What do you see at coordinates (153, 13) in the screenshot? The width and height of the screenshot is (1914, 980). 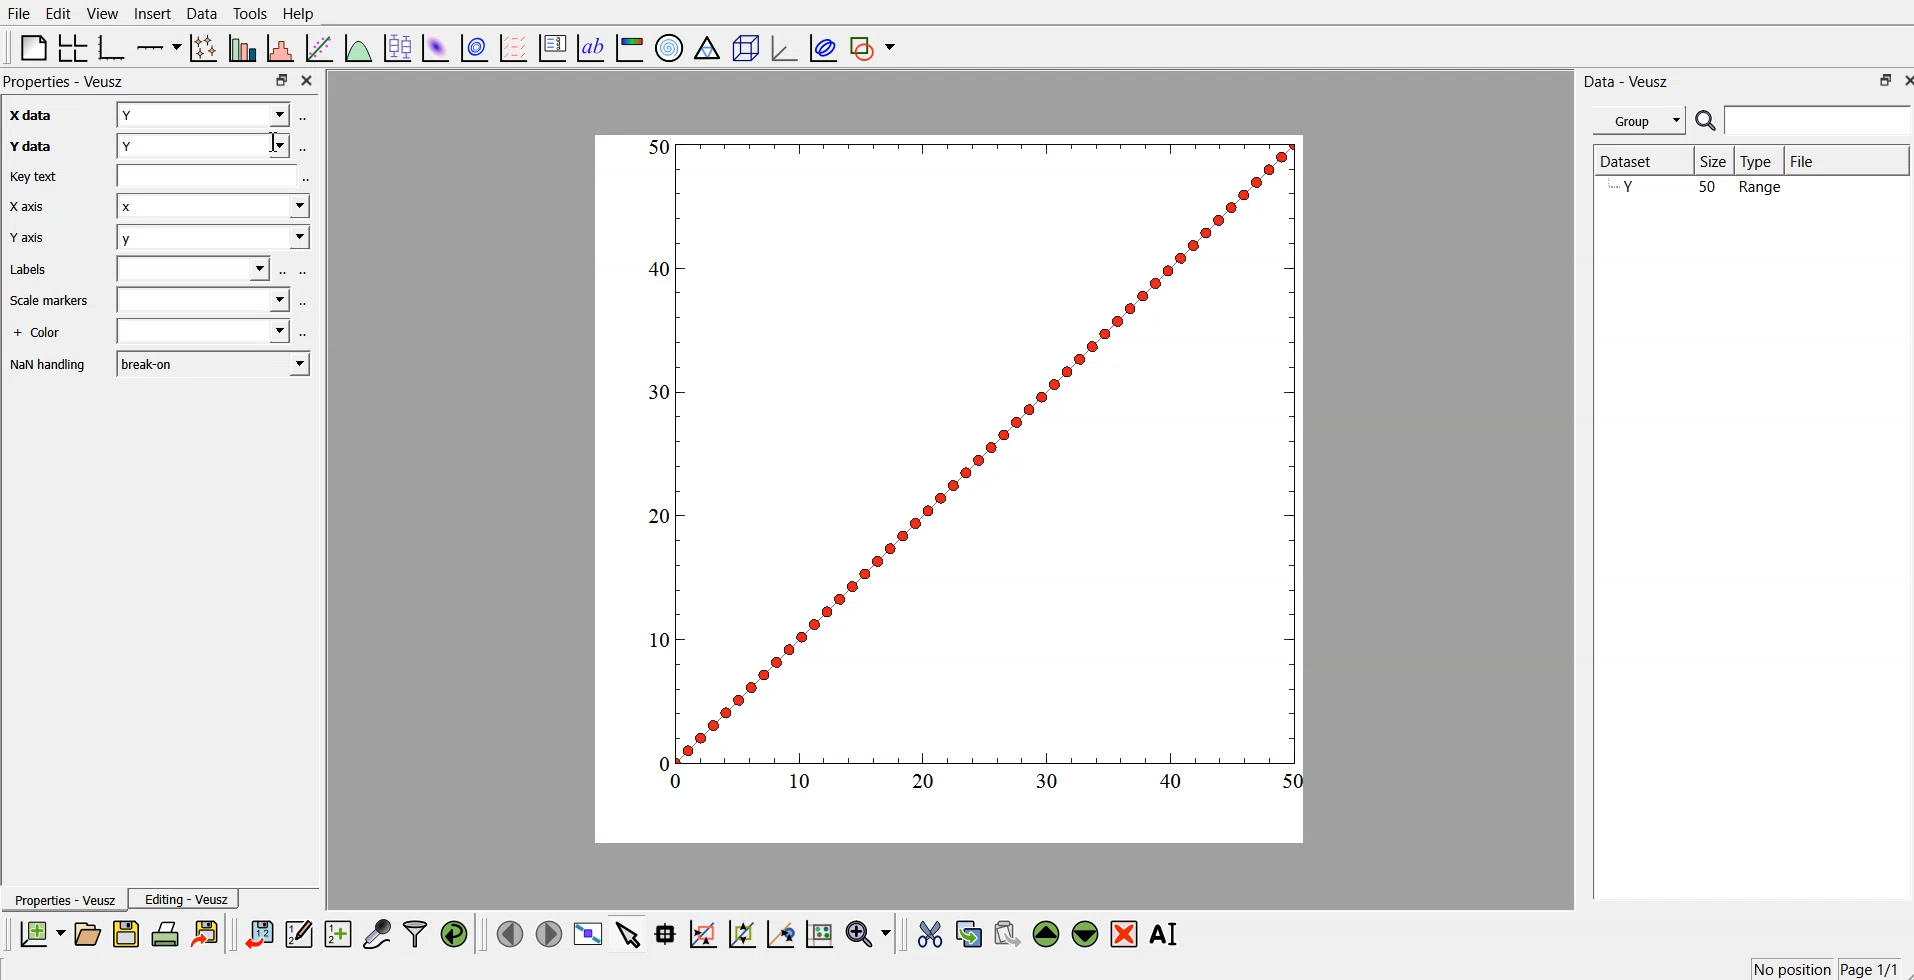 I see `Insert` at bounding box center [153, 13].